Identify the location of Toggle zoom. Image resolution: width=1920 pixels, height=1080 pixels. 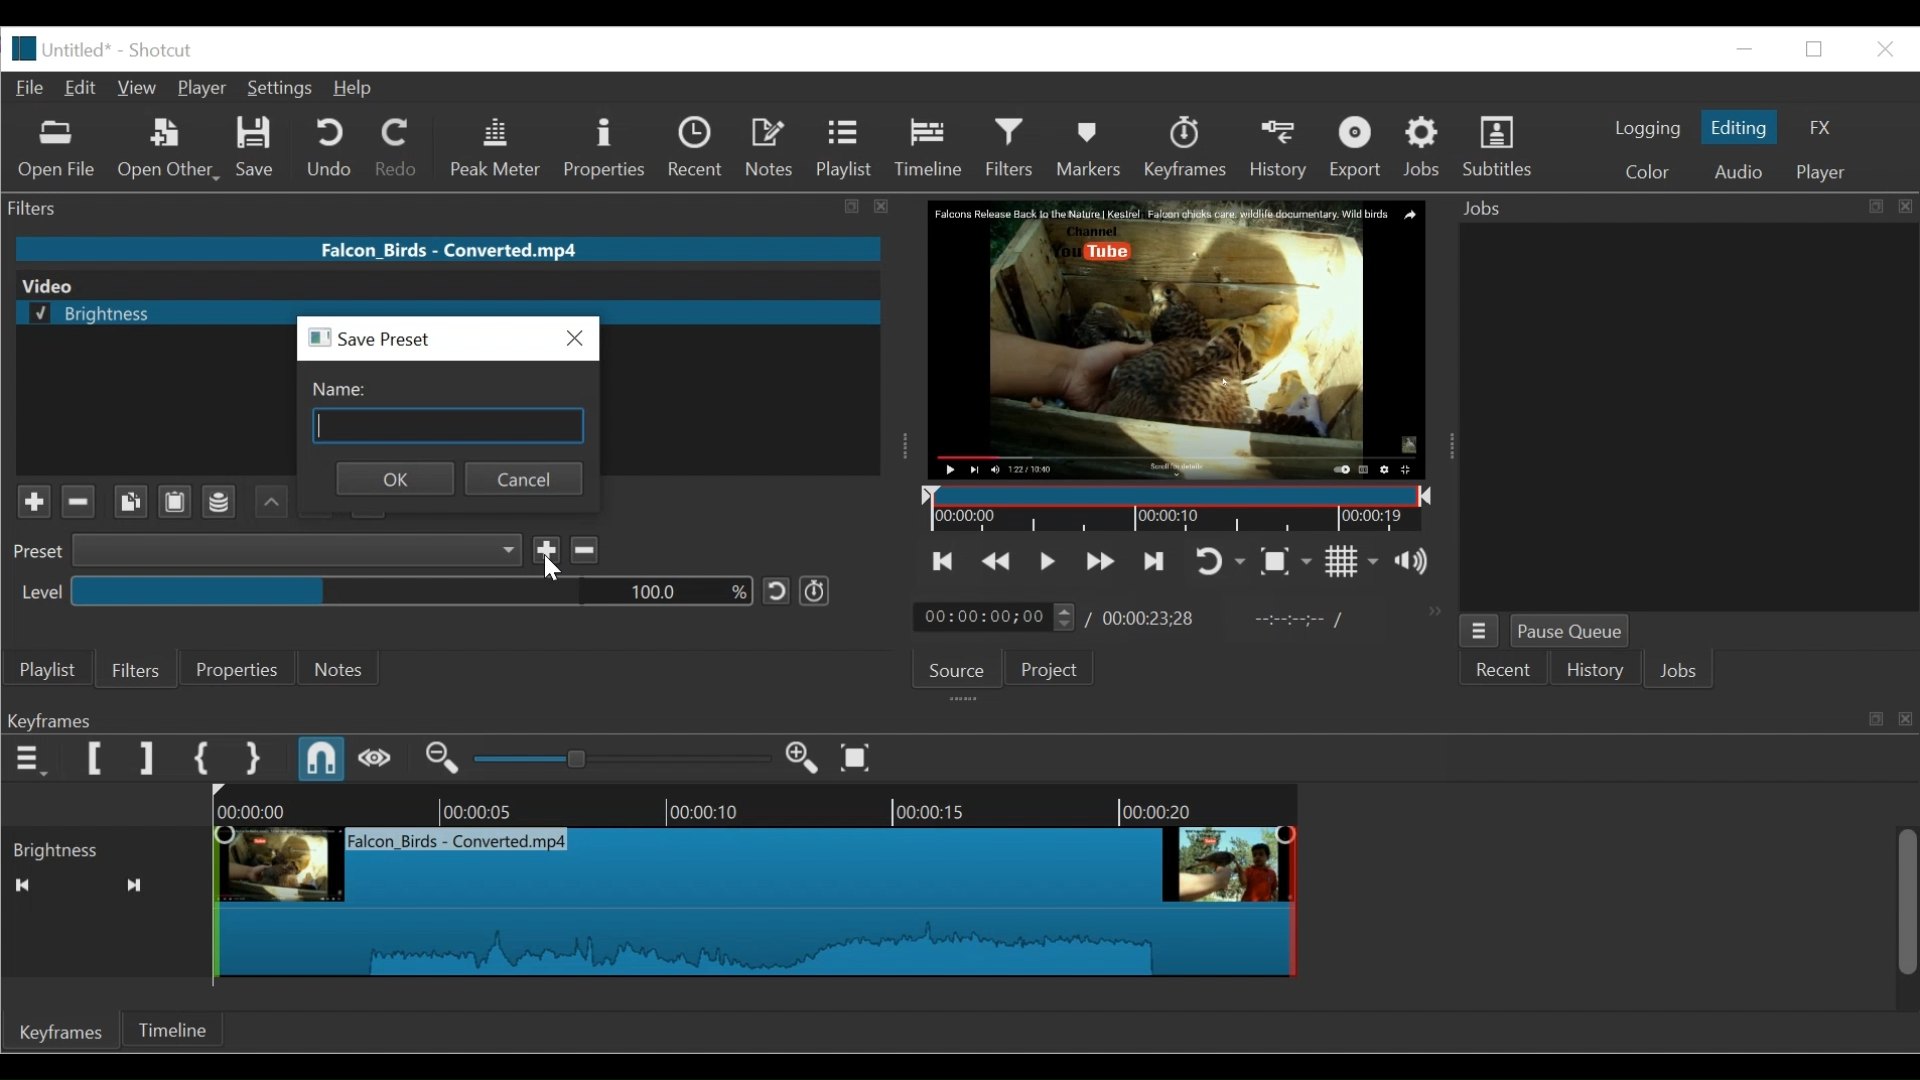
(1288, 562).